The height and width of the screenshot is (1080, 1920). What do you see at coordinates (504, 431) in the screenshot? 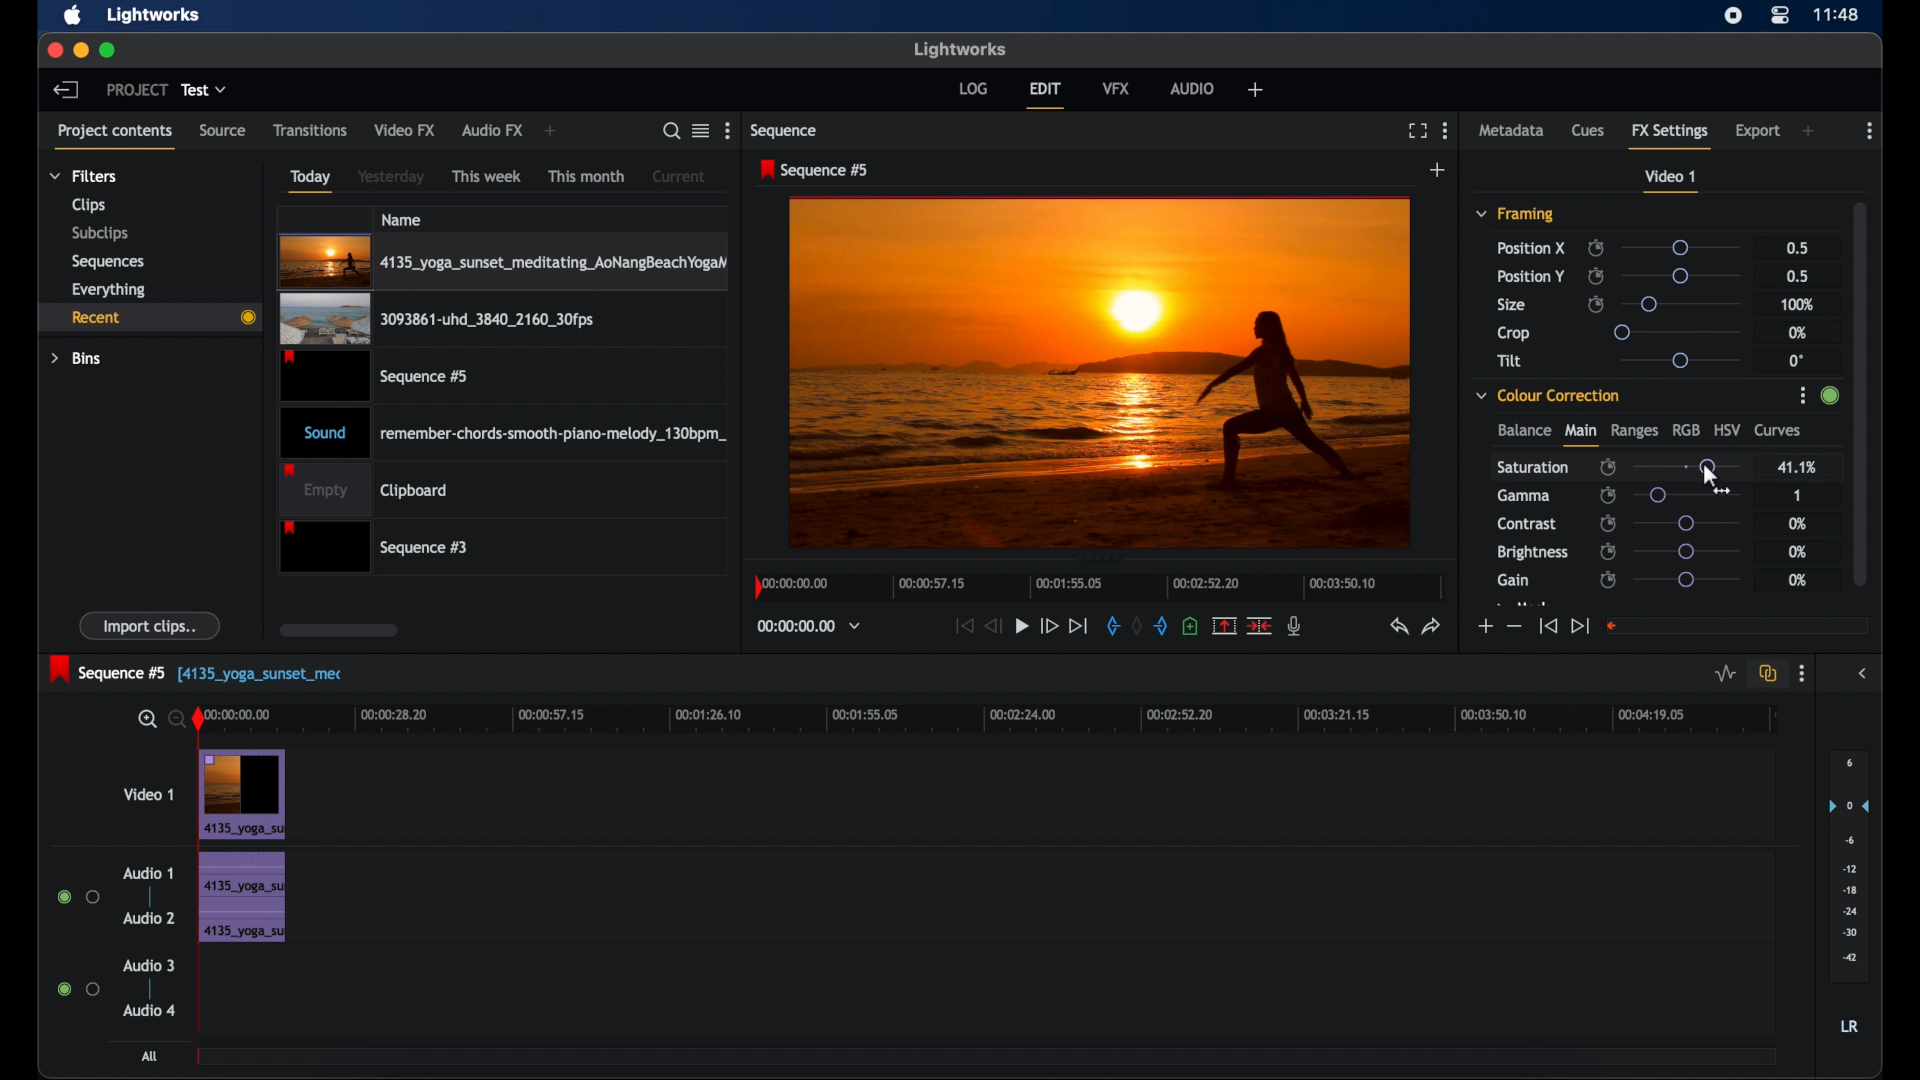
I see `audio clip` at bounding box center [504, 431].